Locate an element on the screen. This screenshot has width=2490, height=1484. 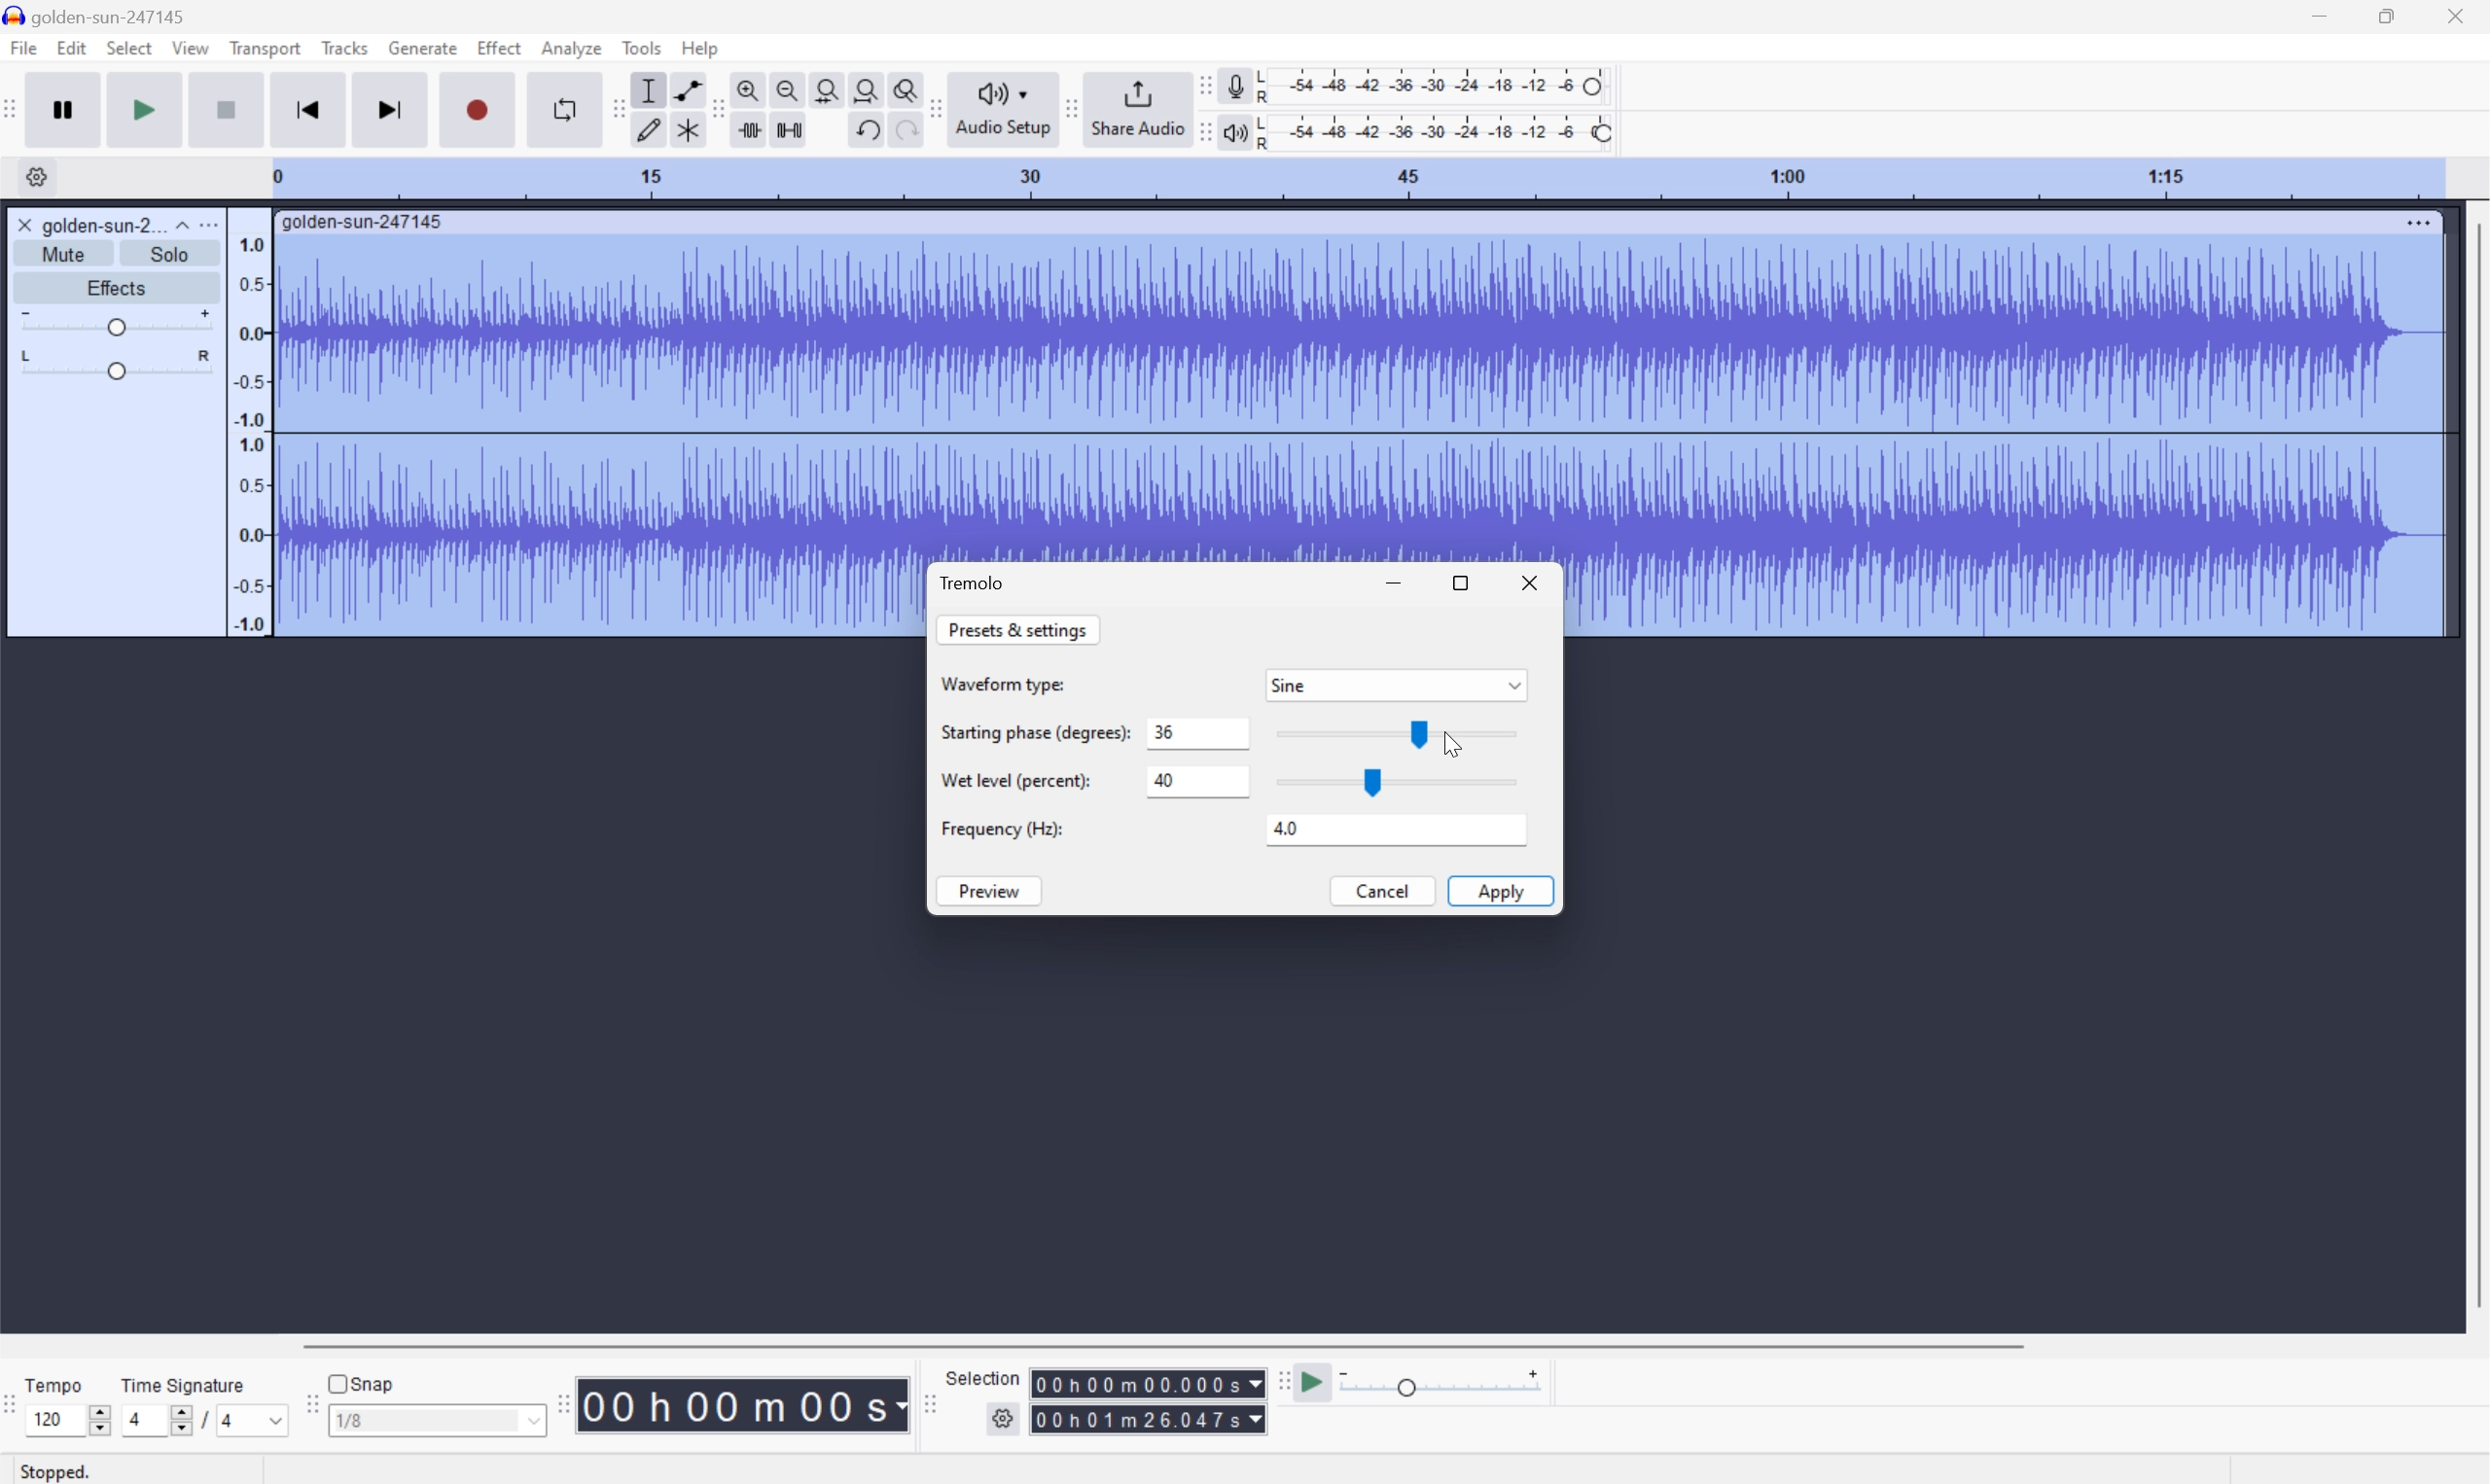
Selection is located at coordinates (981, 1376).